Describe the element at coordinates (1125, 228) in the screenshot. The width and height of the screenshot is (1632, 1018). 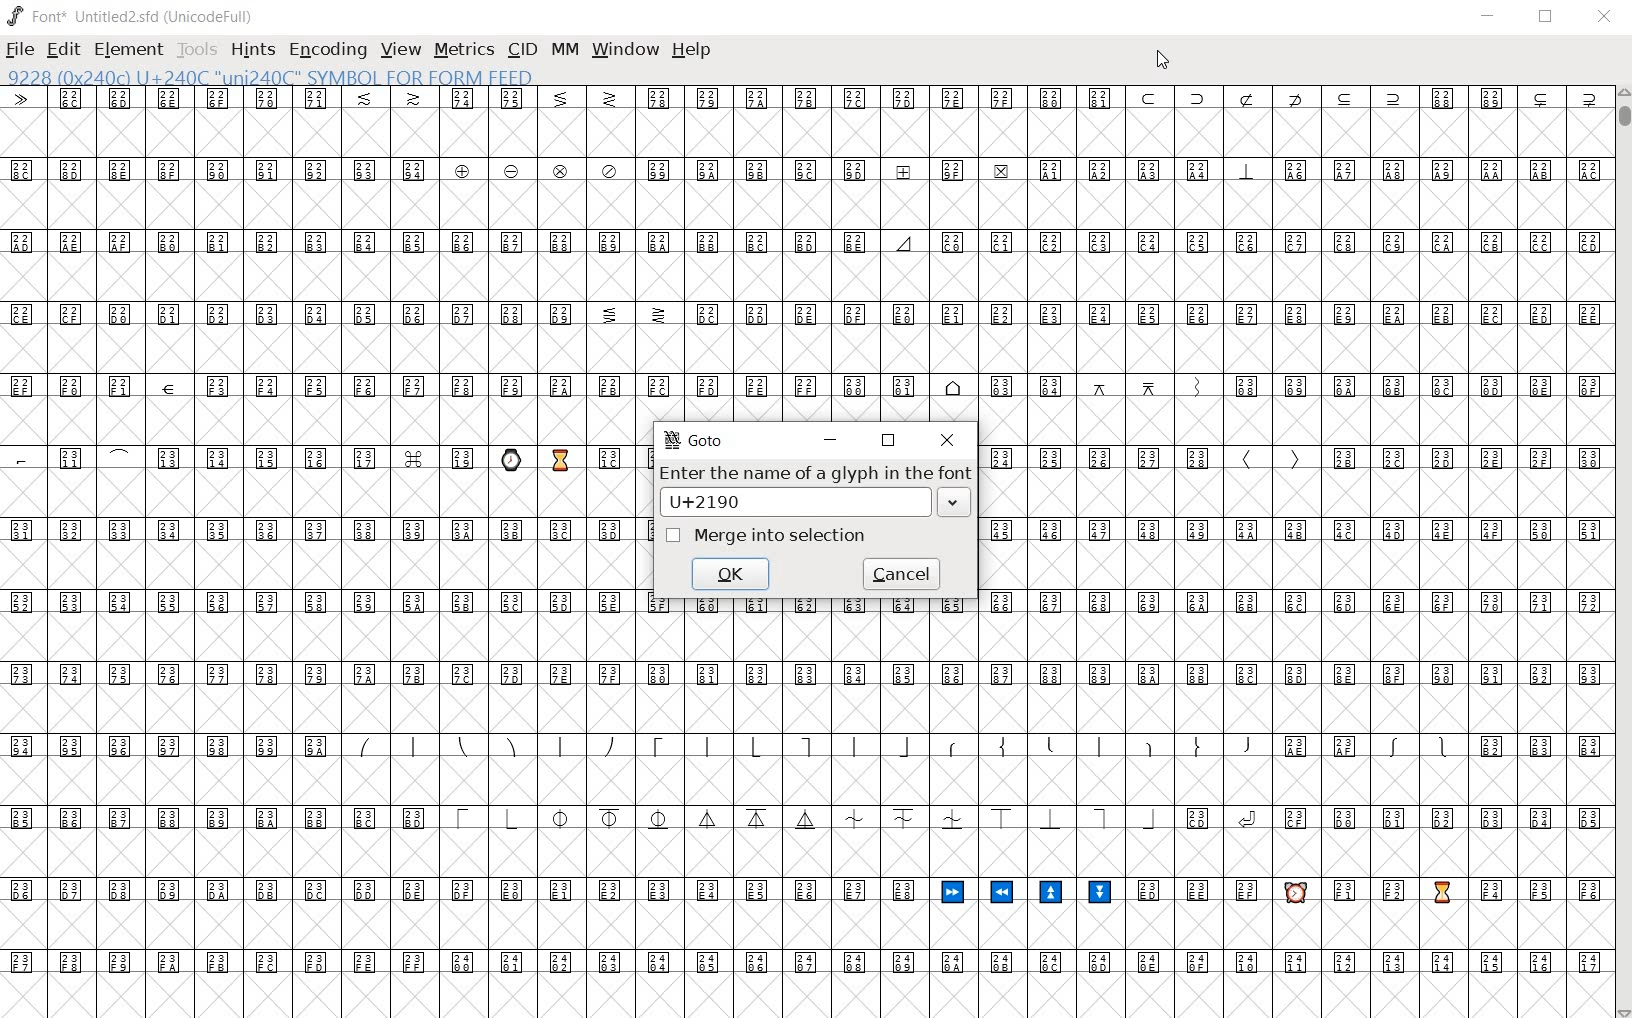
I see `glyphs characters` at that location.